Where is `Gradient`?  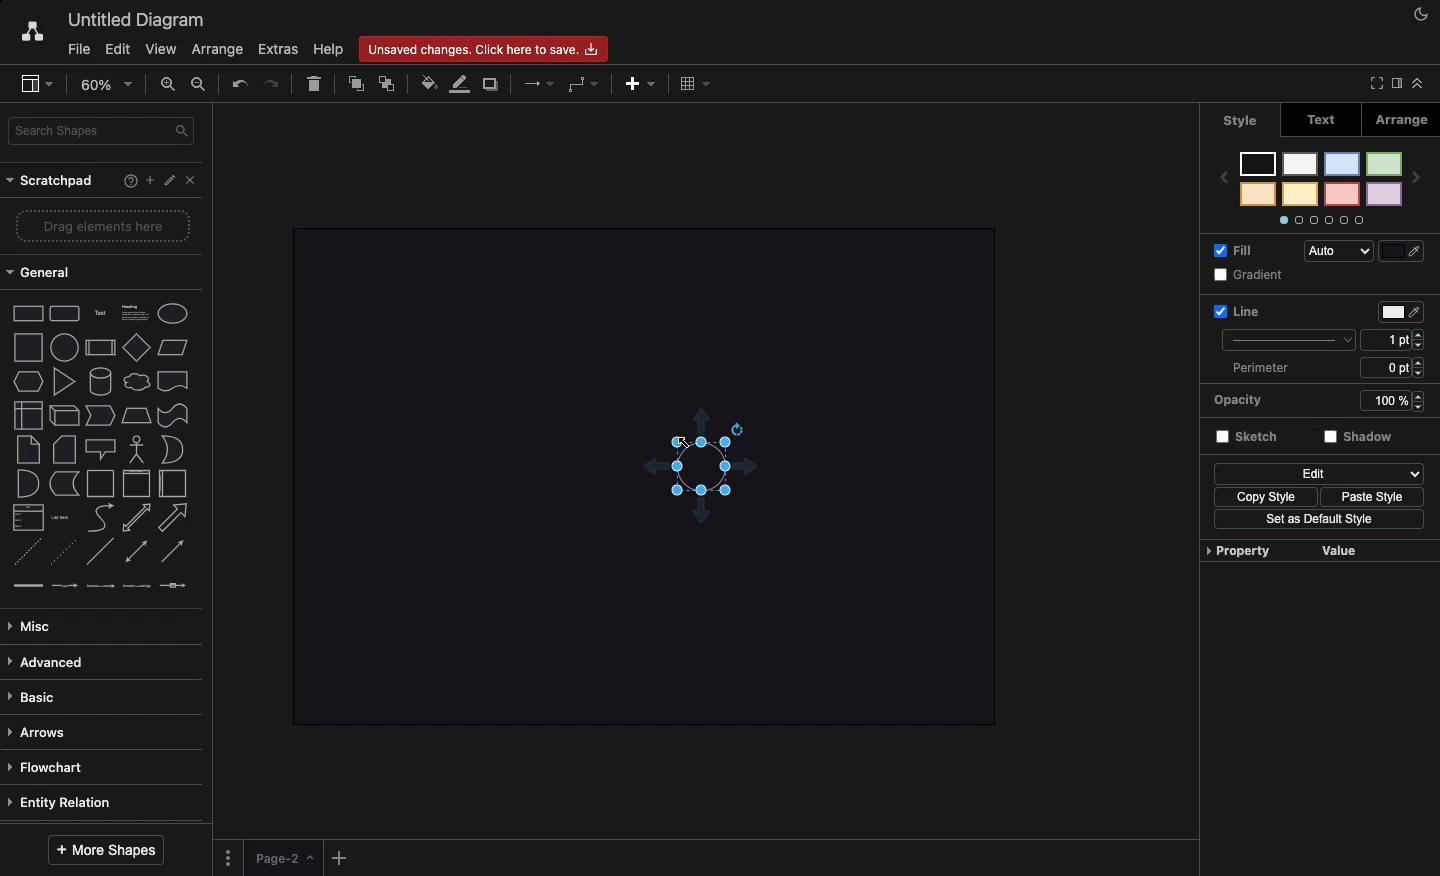
Gradient is located at coordinates (1260, 274).